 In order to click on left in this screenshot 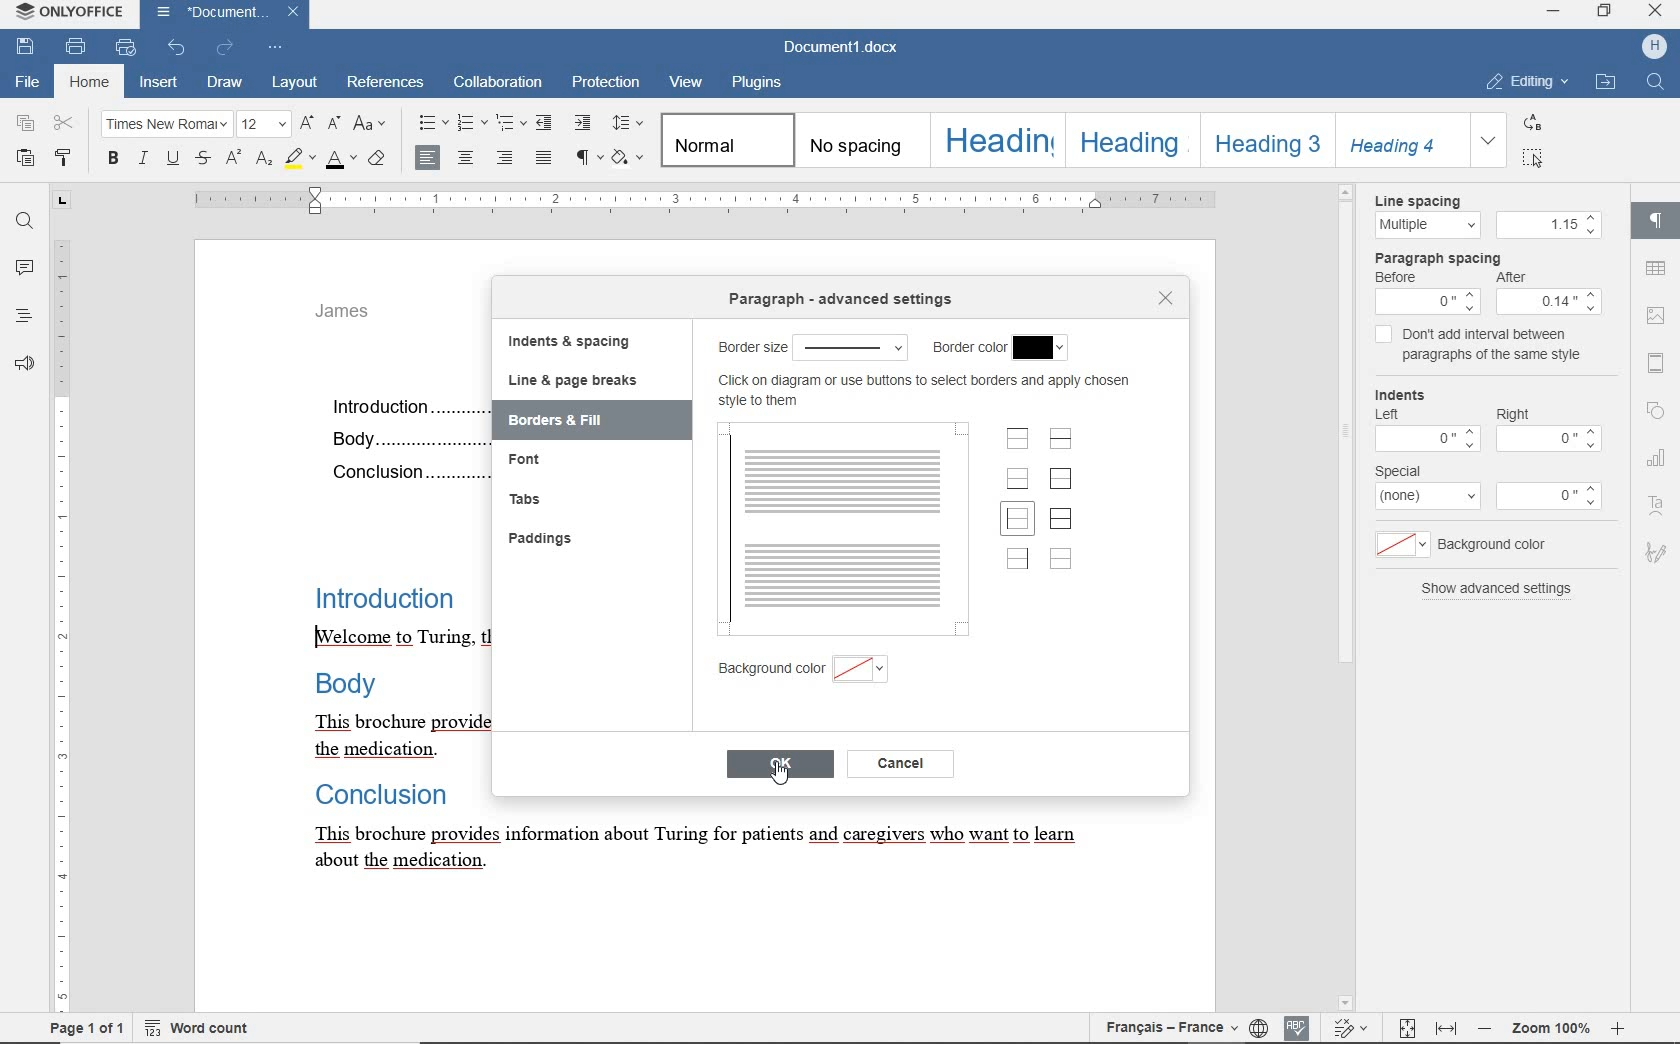, I will do `click(1385, 412)`.